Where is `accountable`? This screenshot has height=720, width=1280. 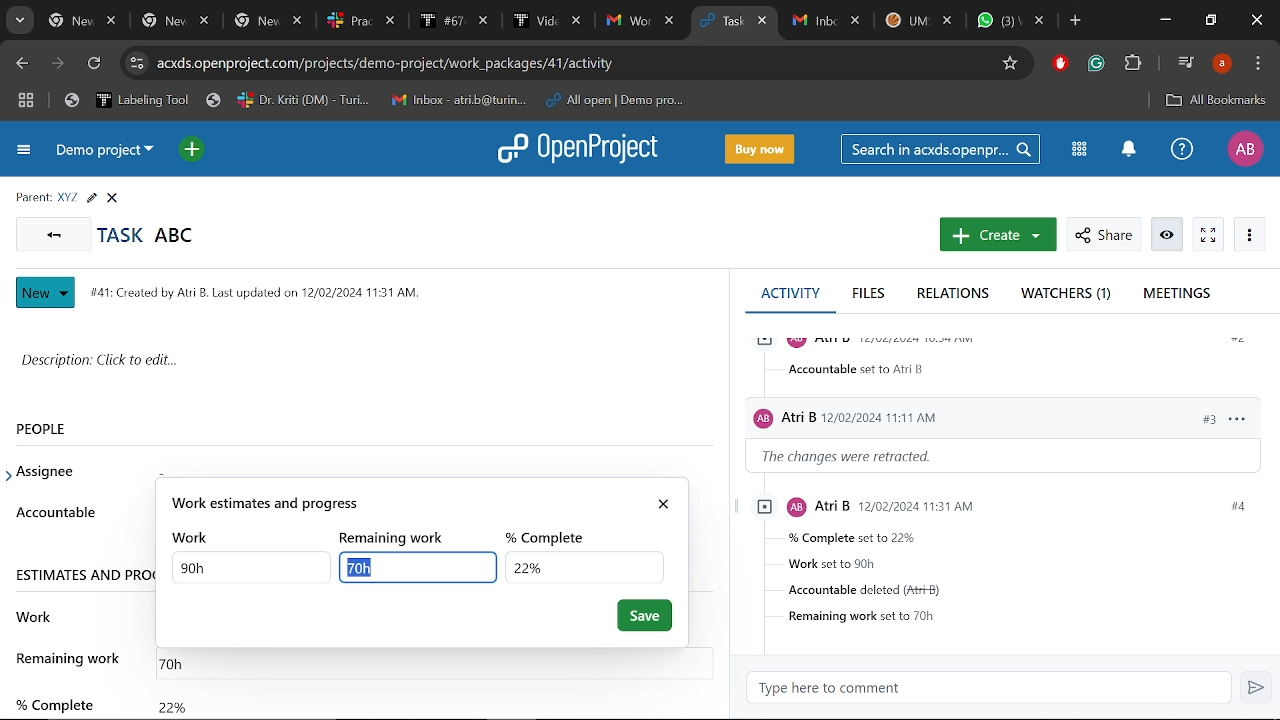
accountable is located at coordinates (55, 512).